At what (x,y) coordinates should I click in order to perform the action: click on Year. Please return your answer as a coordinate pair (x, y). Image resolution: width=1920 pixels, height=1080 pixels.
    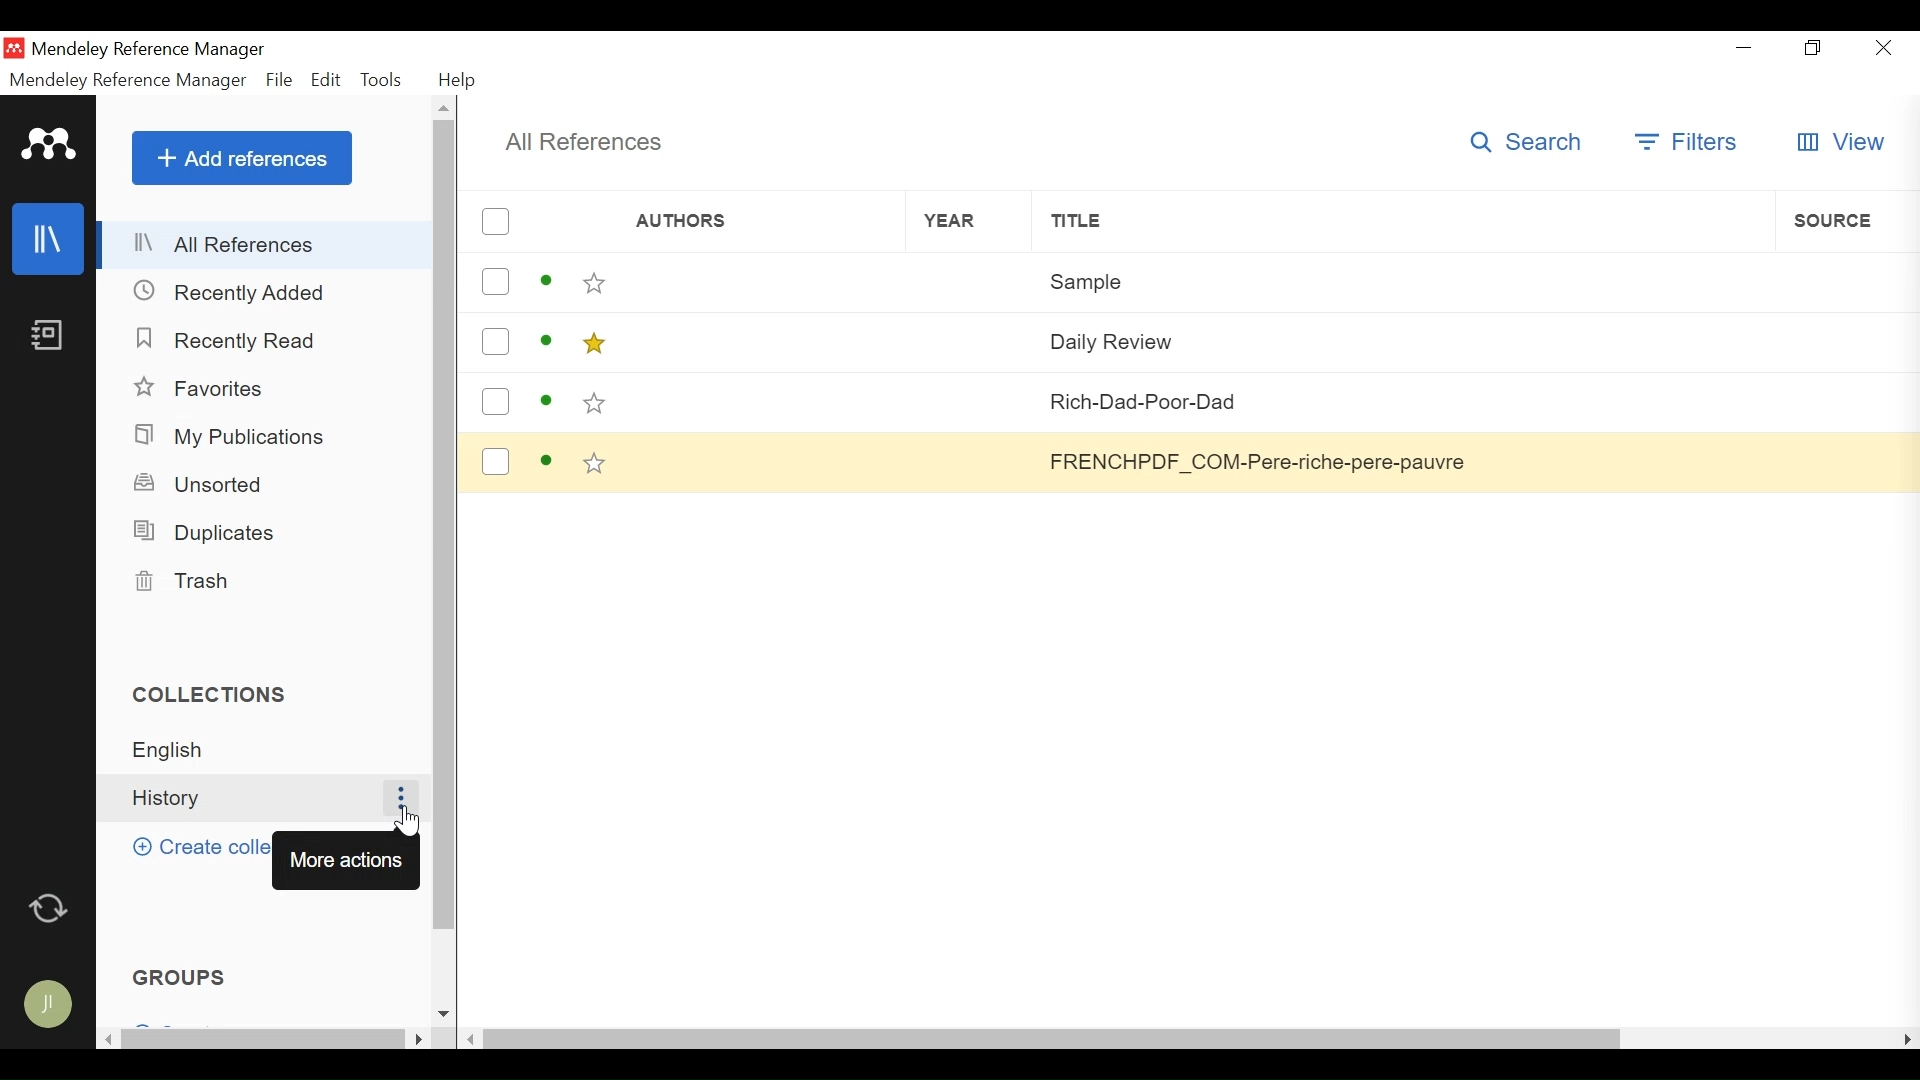
    Looking at the image, I should click on (971, 401).